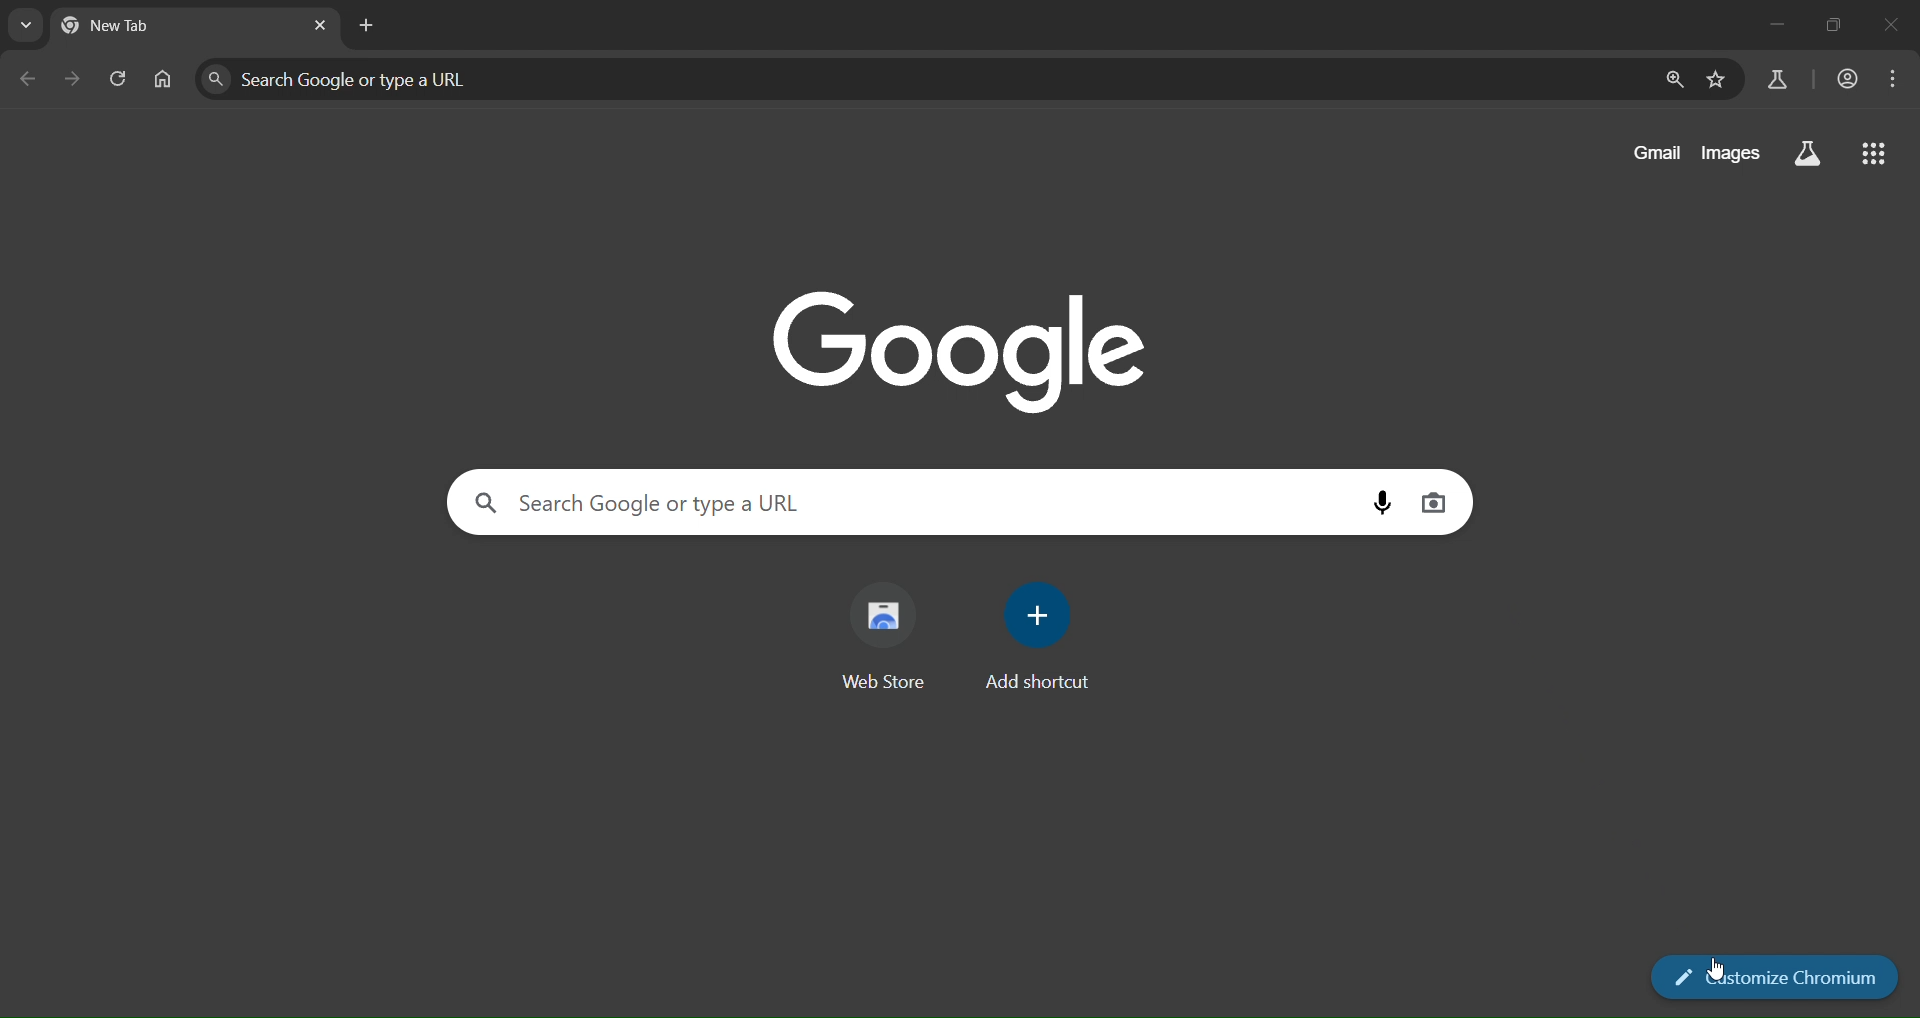 The image size is (1920, 1018). I want to click on earch tabs, so click(22, 25).